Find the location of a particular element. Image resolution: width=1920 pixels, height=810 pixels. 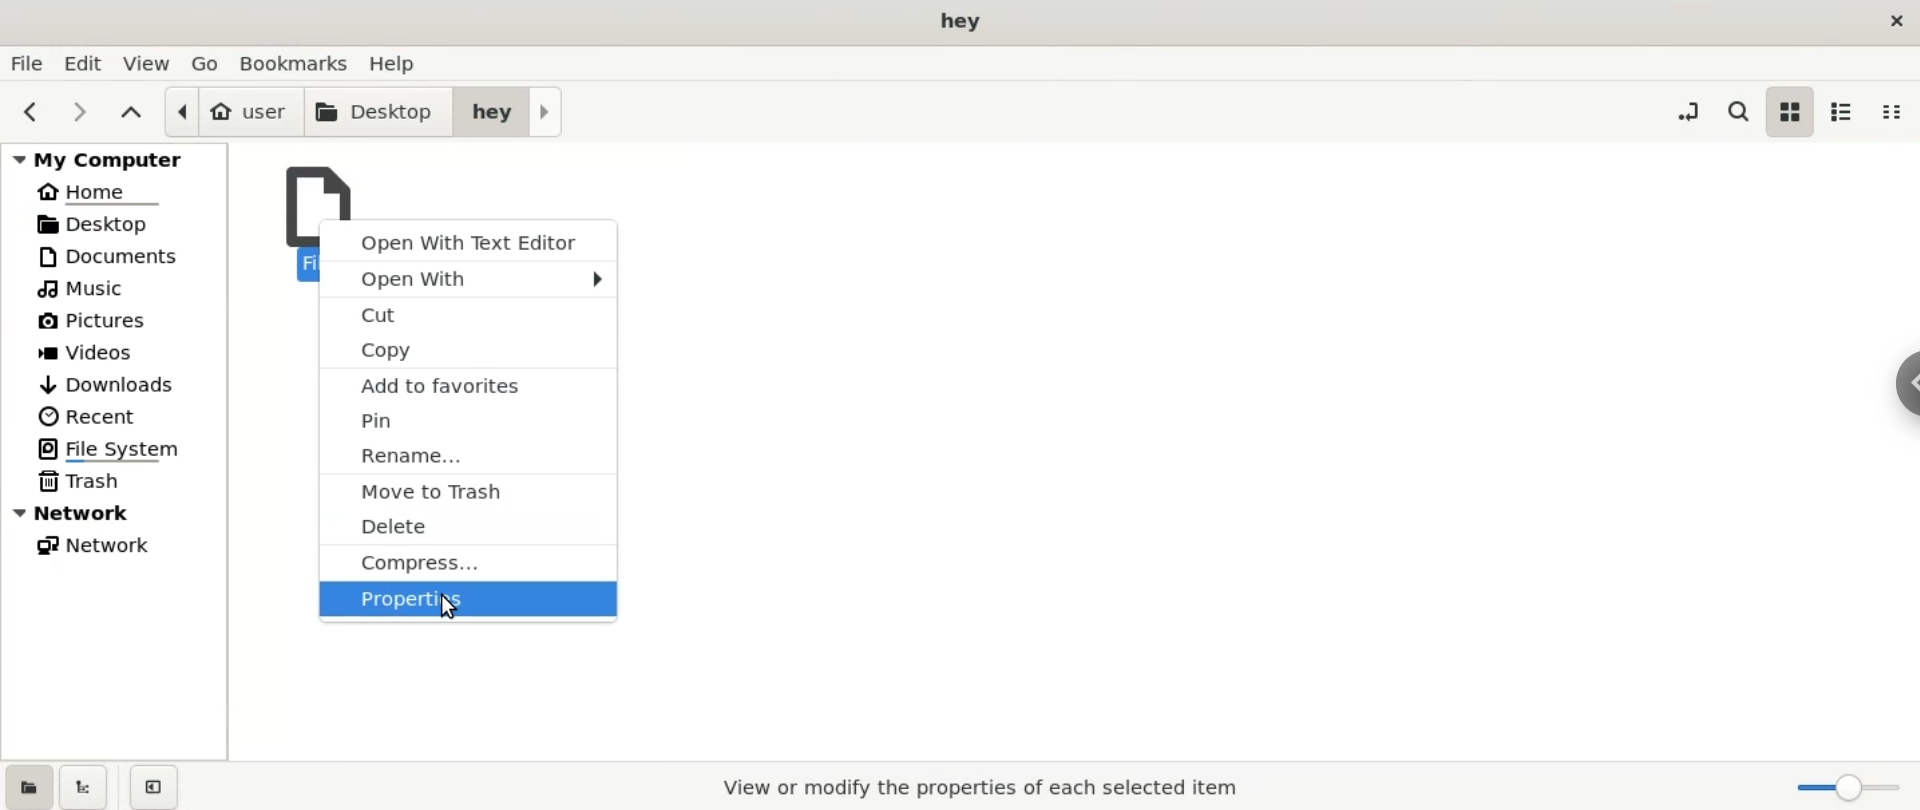

close sidebar is located at coordinates (163, 786).